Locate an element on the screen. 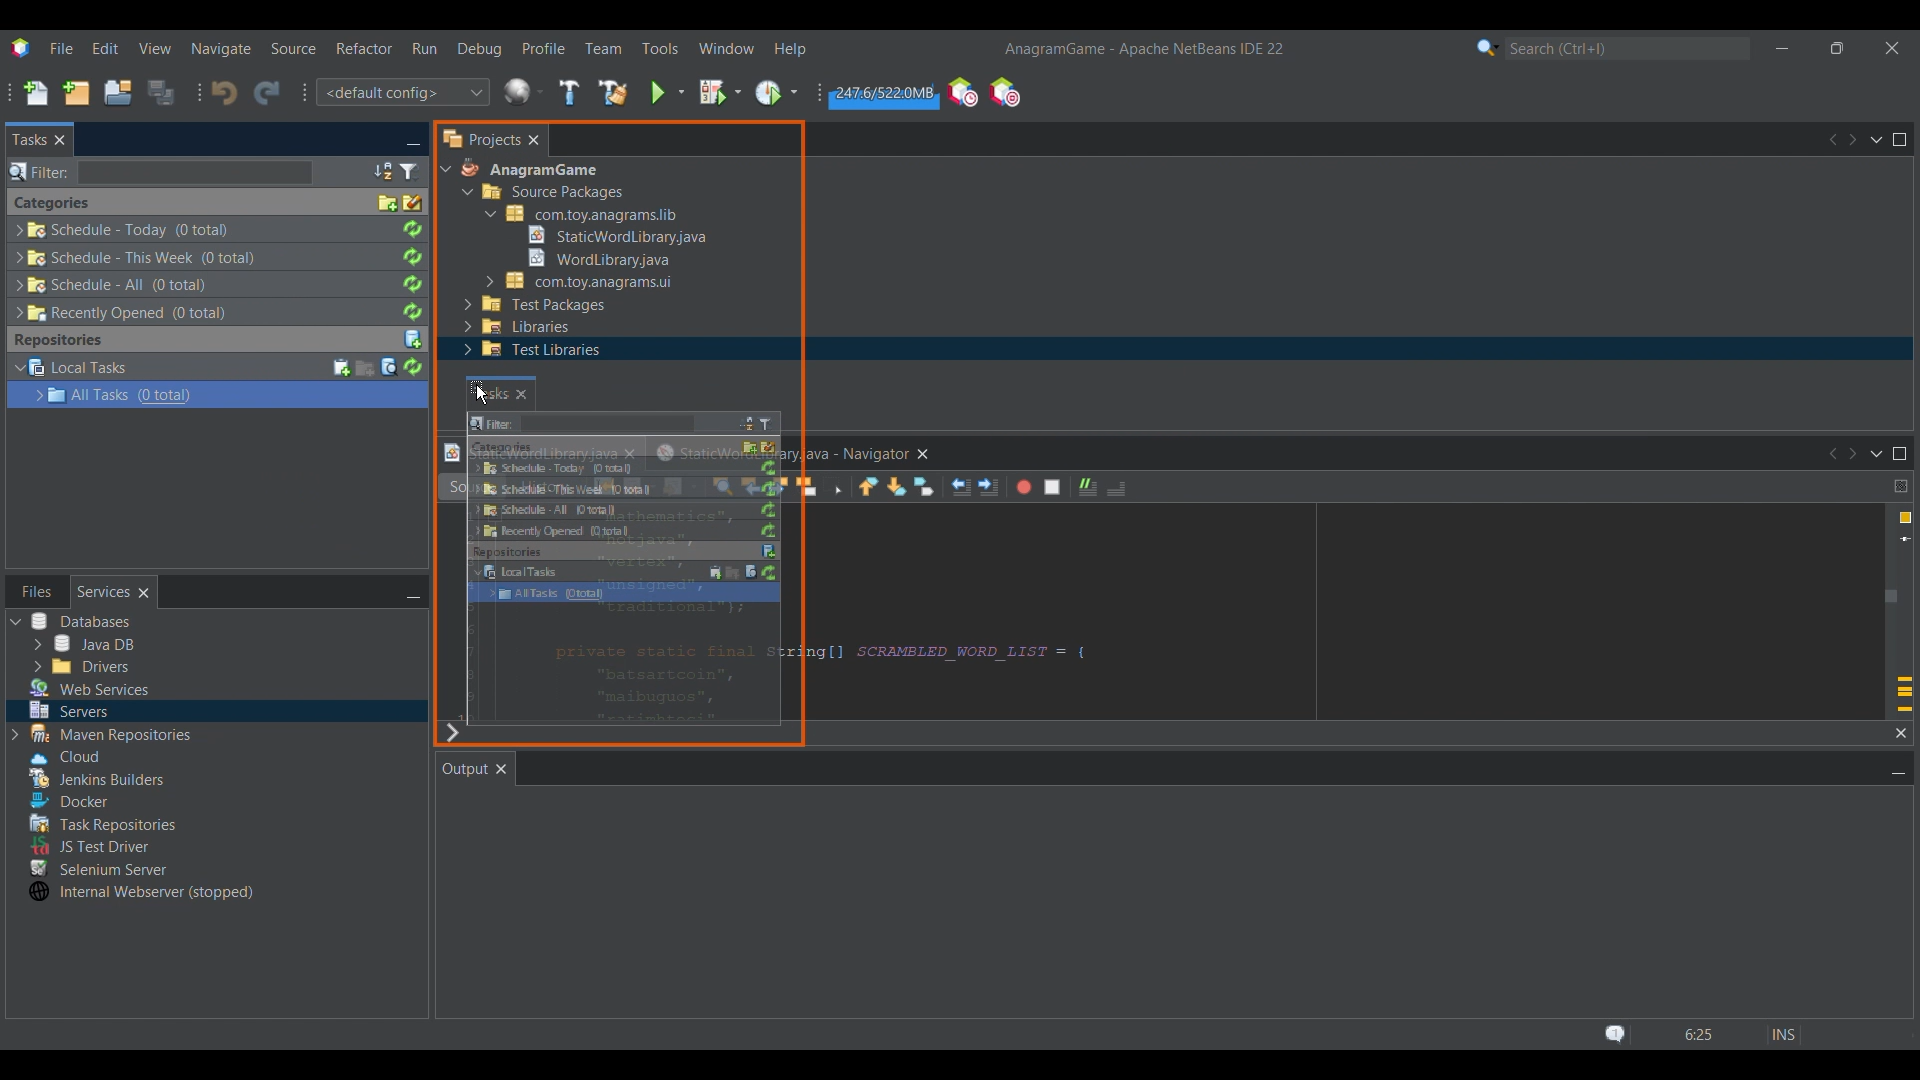   is located at coordinates (100, 821).